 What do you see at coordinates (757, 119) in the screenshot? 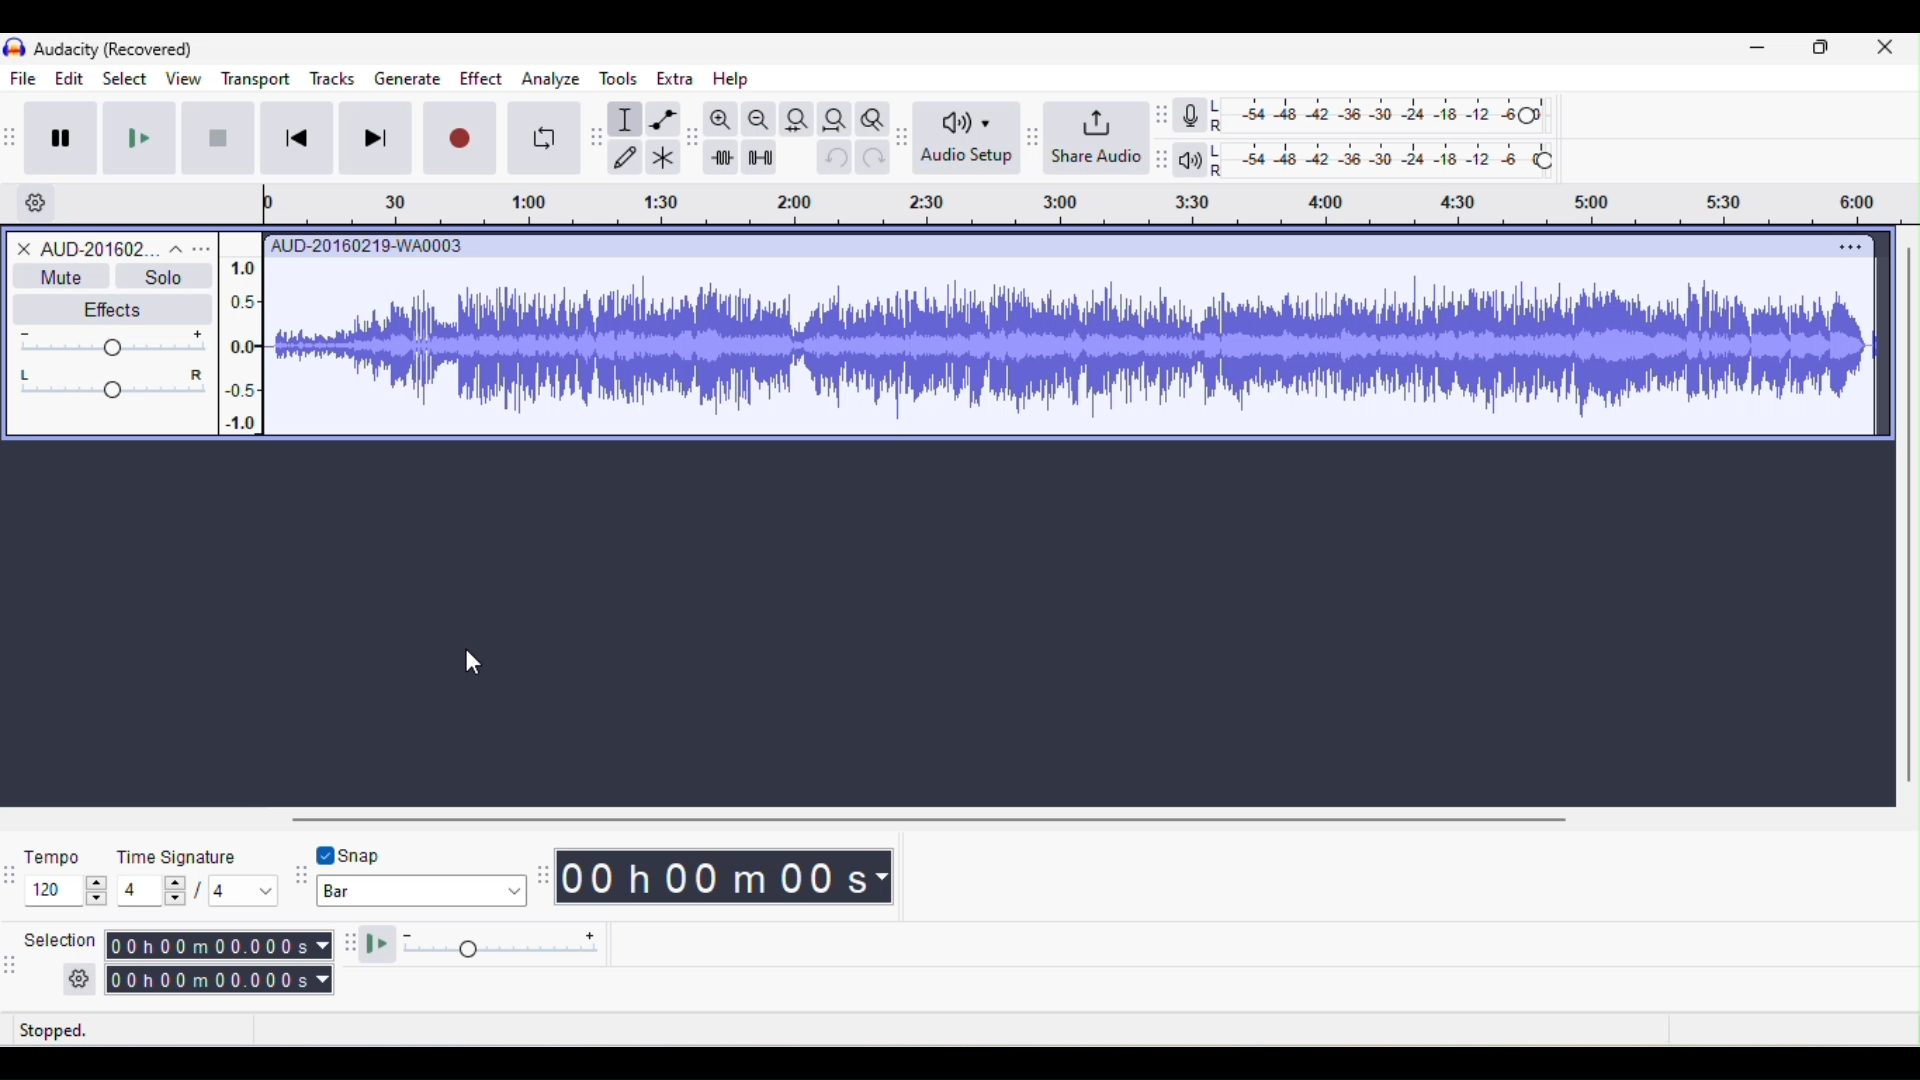
I see `zoom out` at bounding box center [757, 119].